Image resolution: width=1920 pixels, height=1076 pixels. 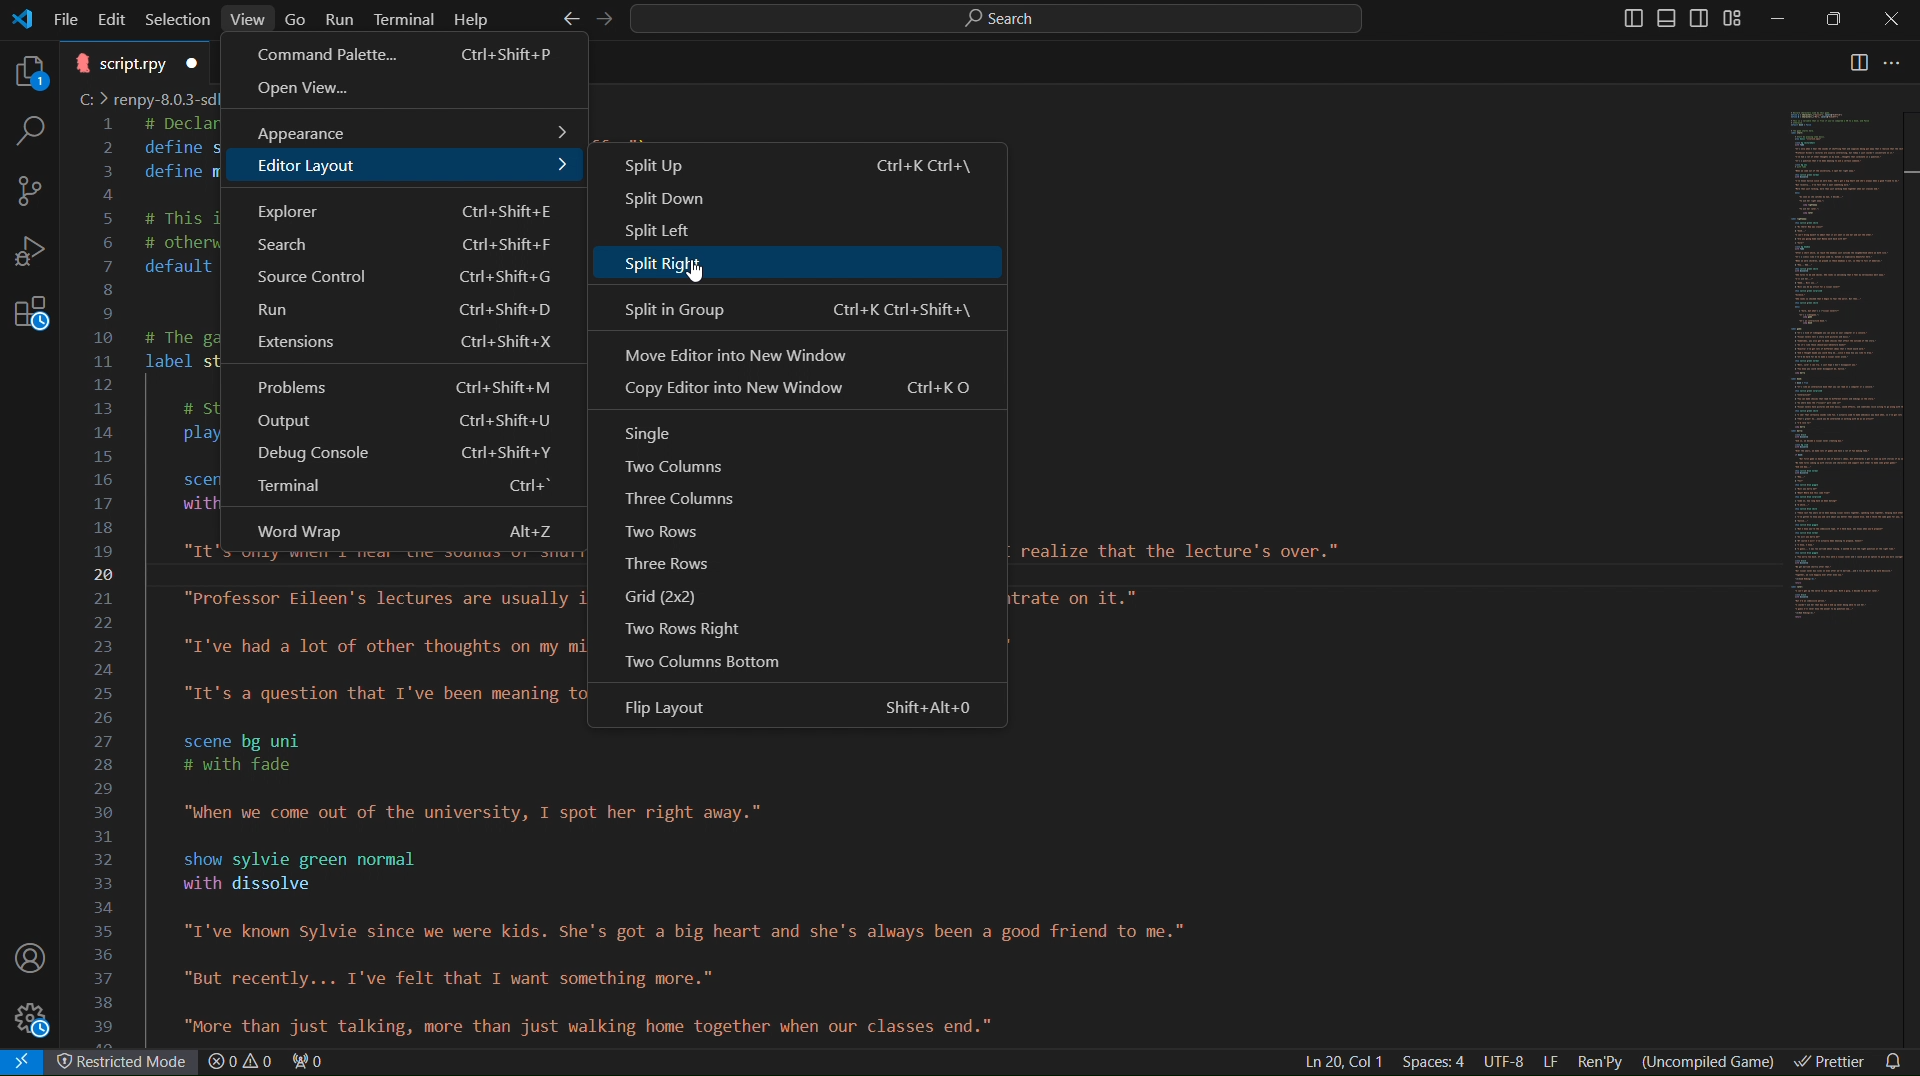 What do you see at coordinates (1702, 19) in the screenshot?
I see `Toggle Secondary Sidebar` at bounding box center [1702, 19].